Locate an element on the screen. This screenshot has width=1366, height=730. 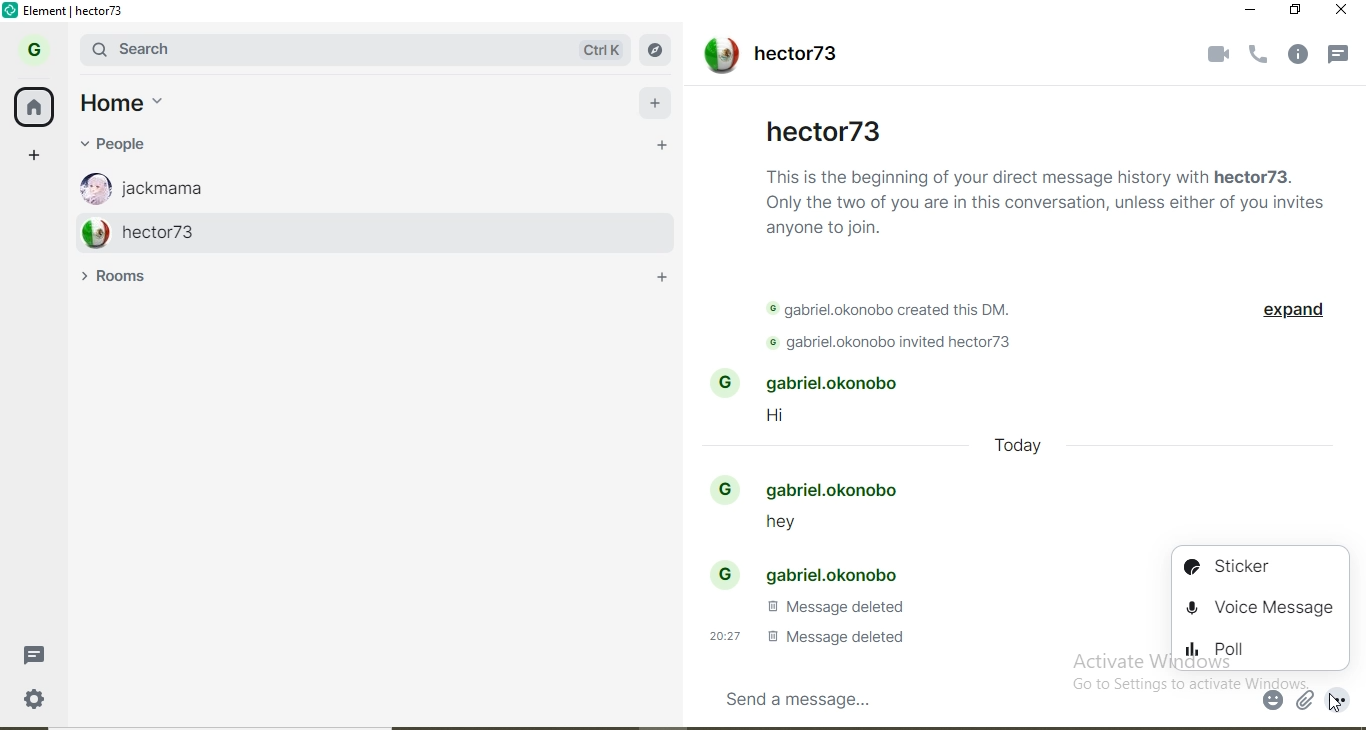
add people is located at coordinates (662, 147).